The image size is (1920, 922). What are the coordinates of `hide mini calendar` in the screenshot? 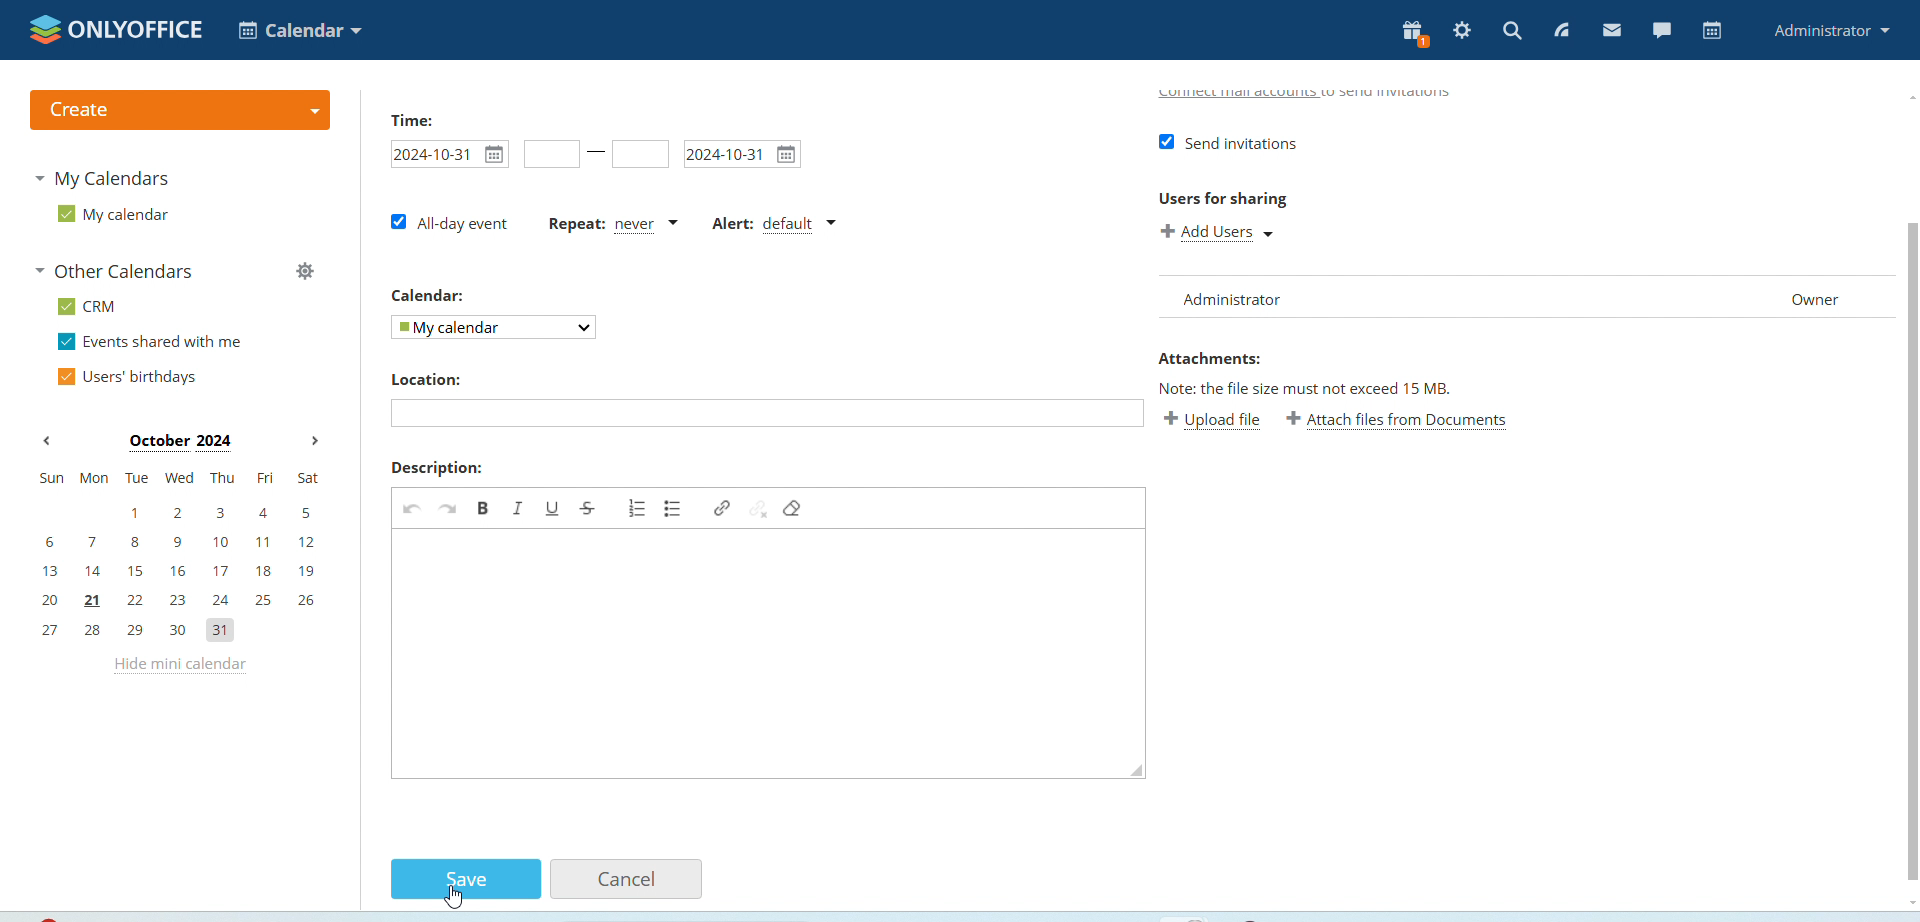 It's located at (179, 667).